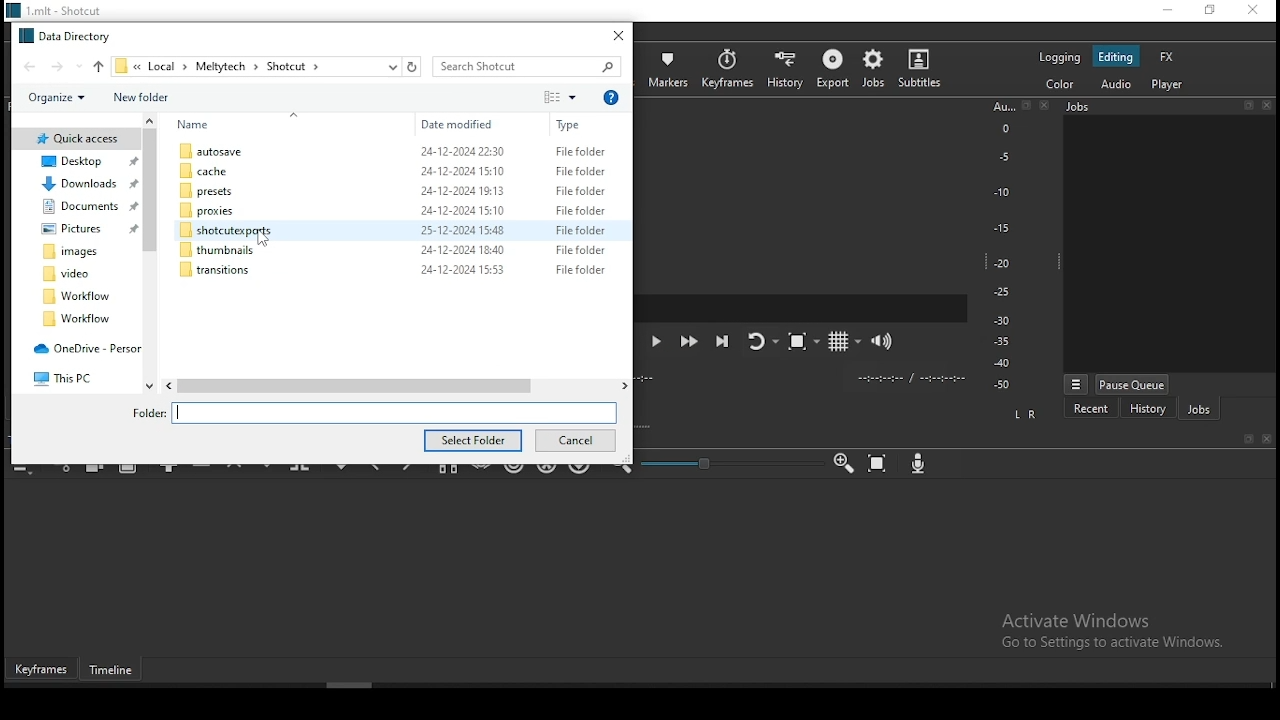 Image resolution: width=1280 pixels, height=720 pixels. Describe the element at coordinates (1057, 85) in the screenshot. I see `color` at that location.